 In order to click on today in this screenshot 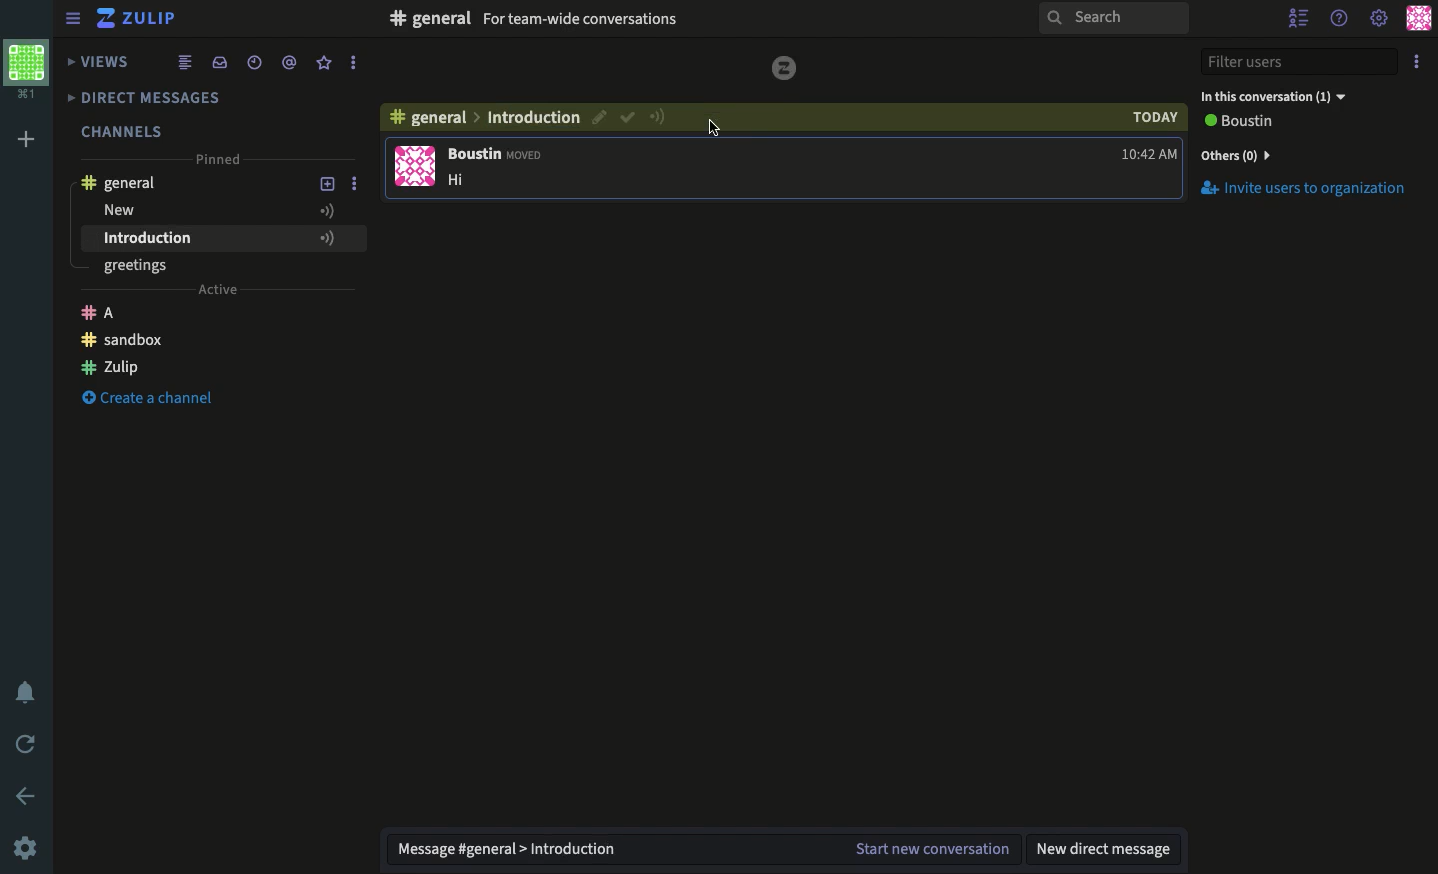, I will do `click(1155, 118)`.